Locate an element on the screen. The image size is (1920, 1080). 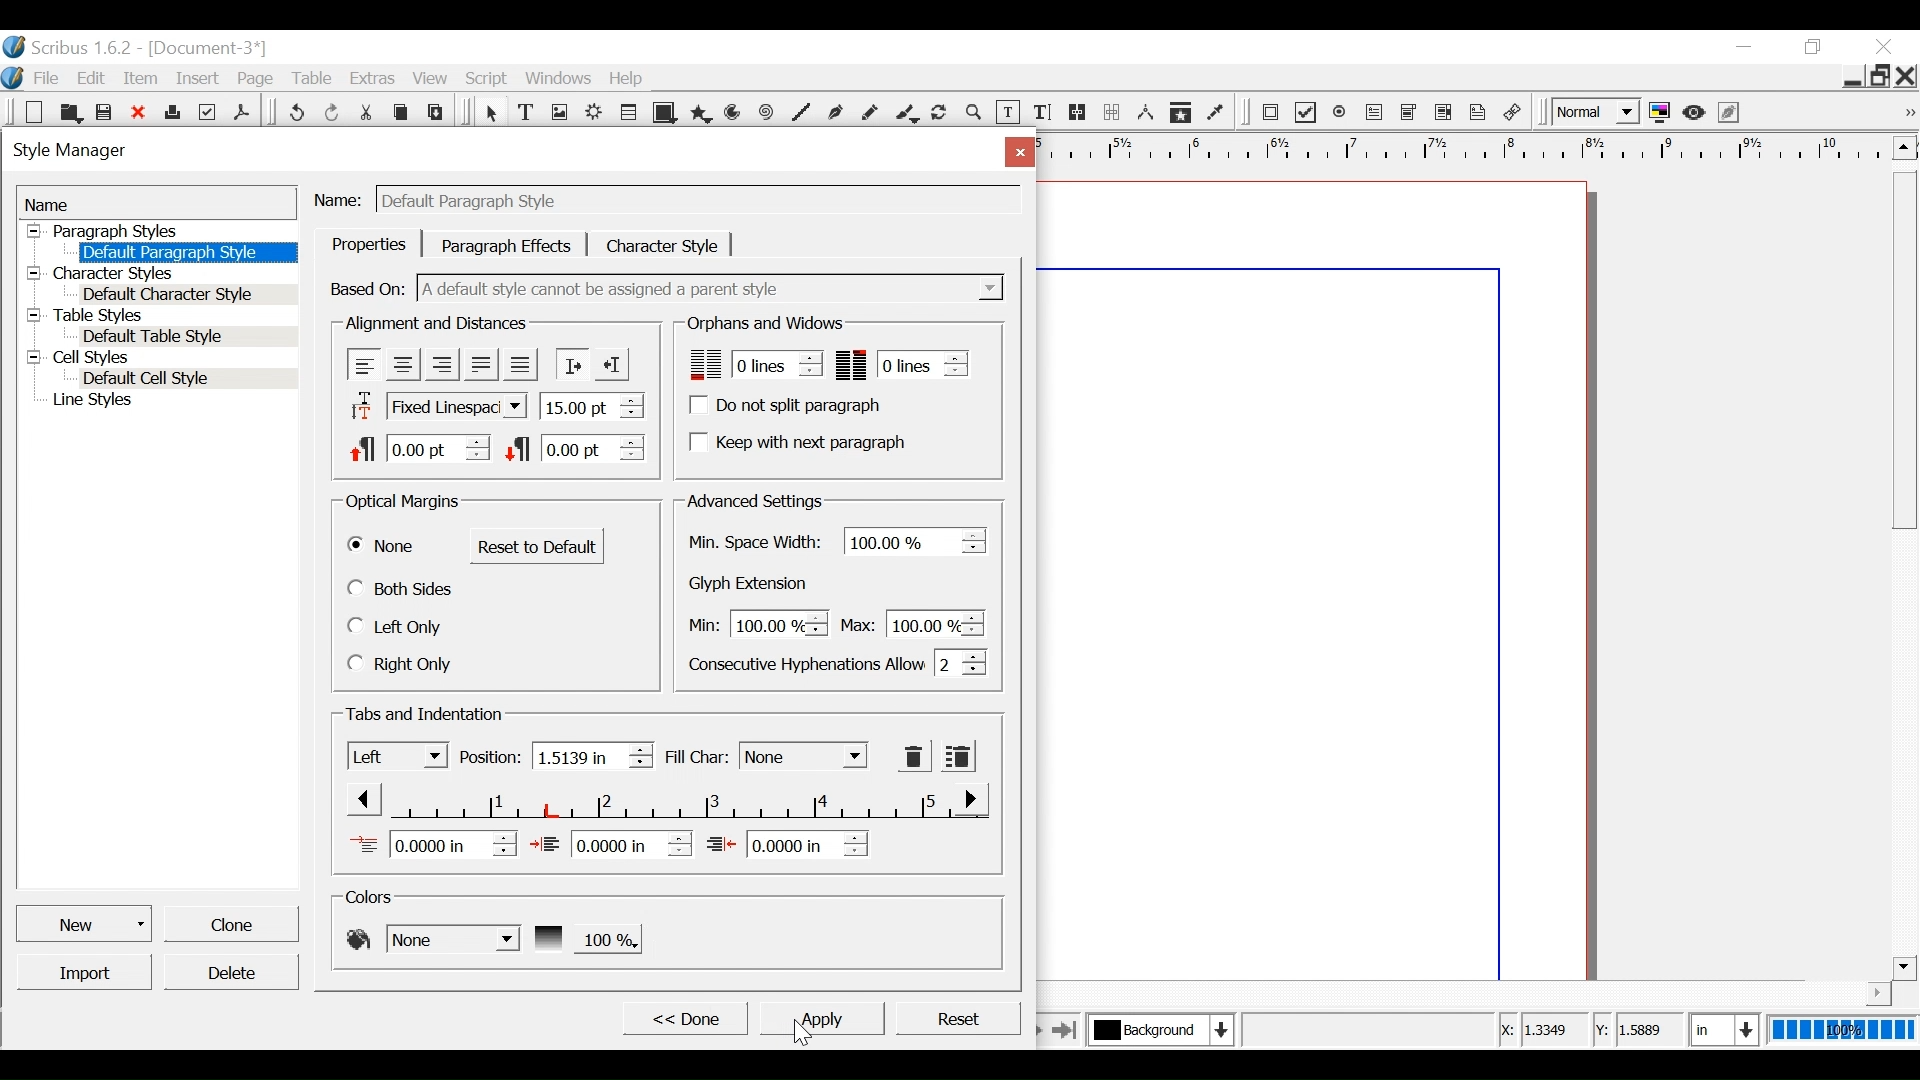
Edit in Preview mode is located at coordinates (1731, 112).